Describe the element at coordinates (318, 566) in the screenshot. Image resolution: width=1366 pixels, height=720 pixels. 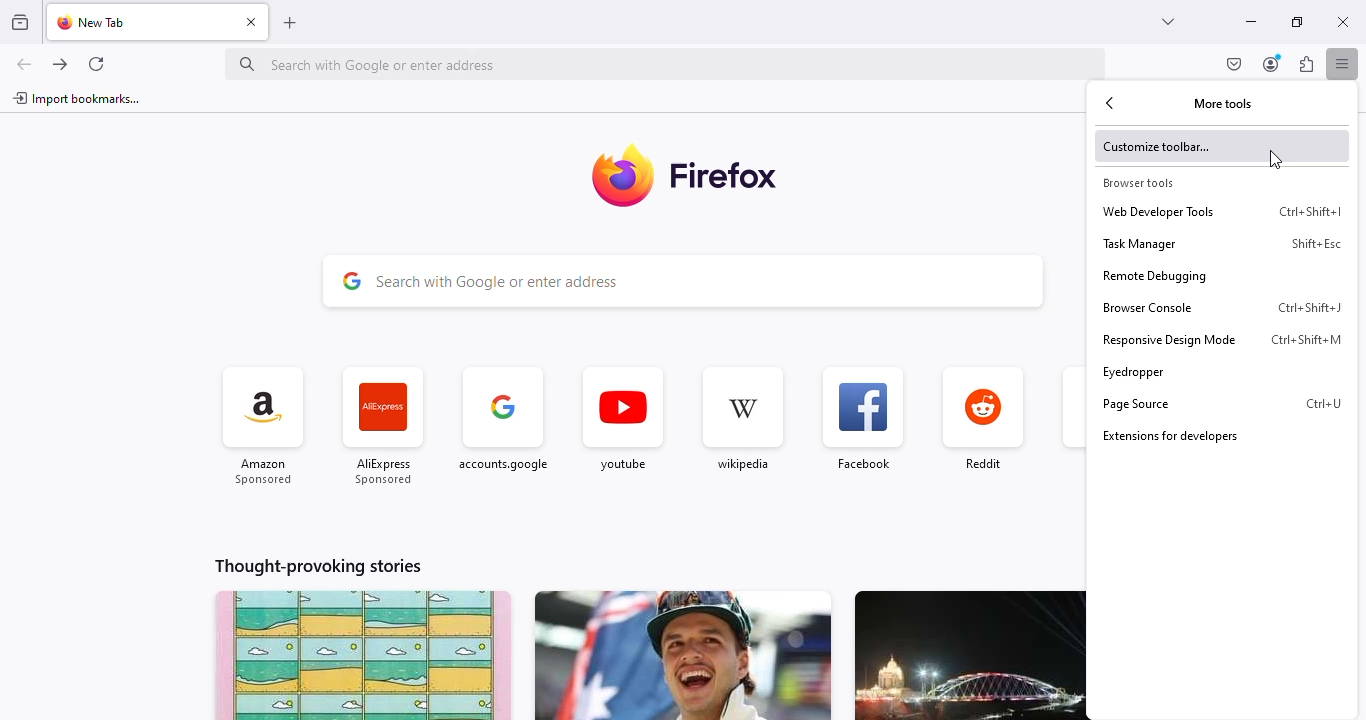
I see `thought-provoking stories` at that location.